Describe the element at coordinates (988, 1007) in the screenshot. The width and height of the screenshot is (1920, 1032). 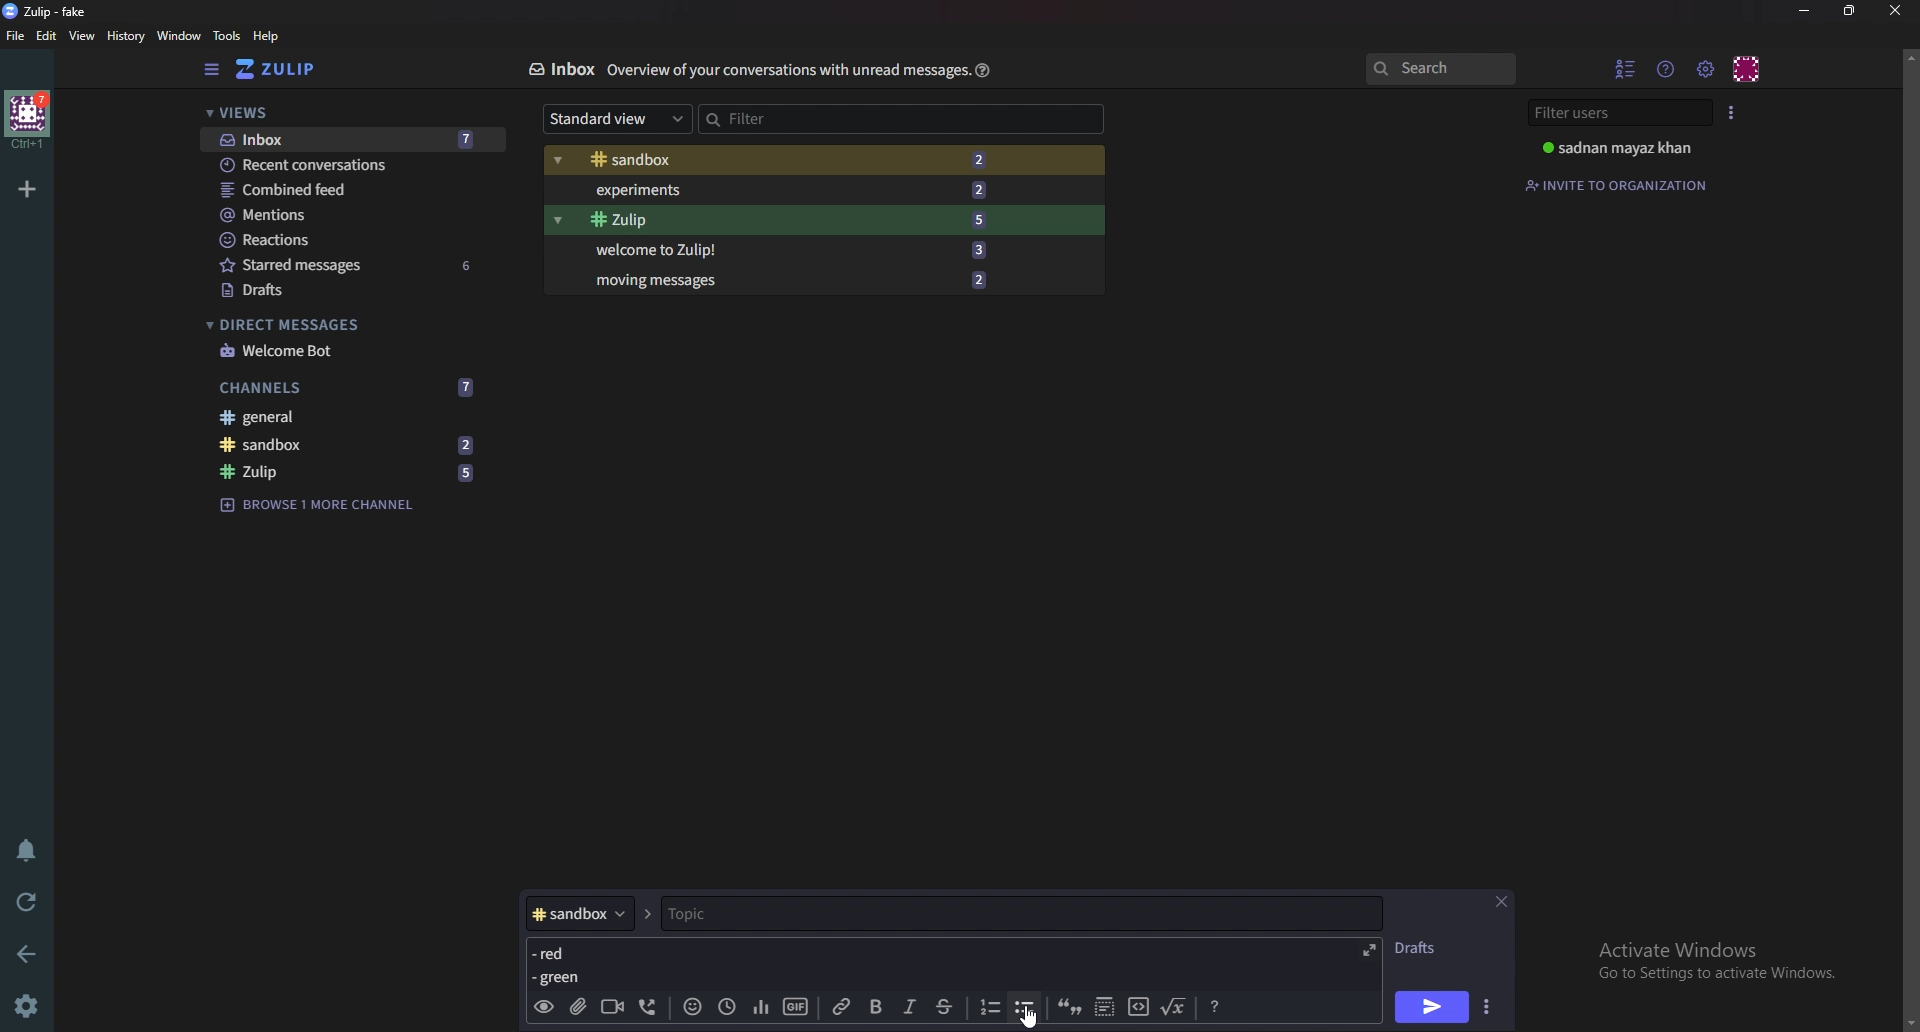
I see `Numbered list` at that location.